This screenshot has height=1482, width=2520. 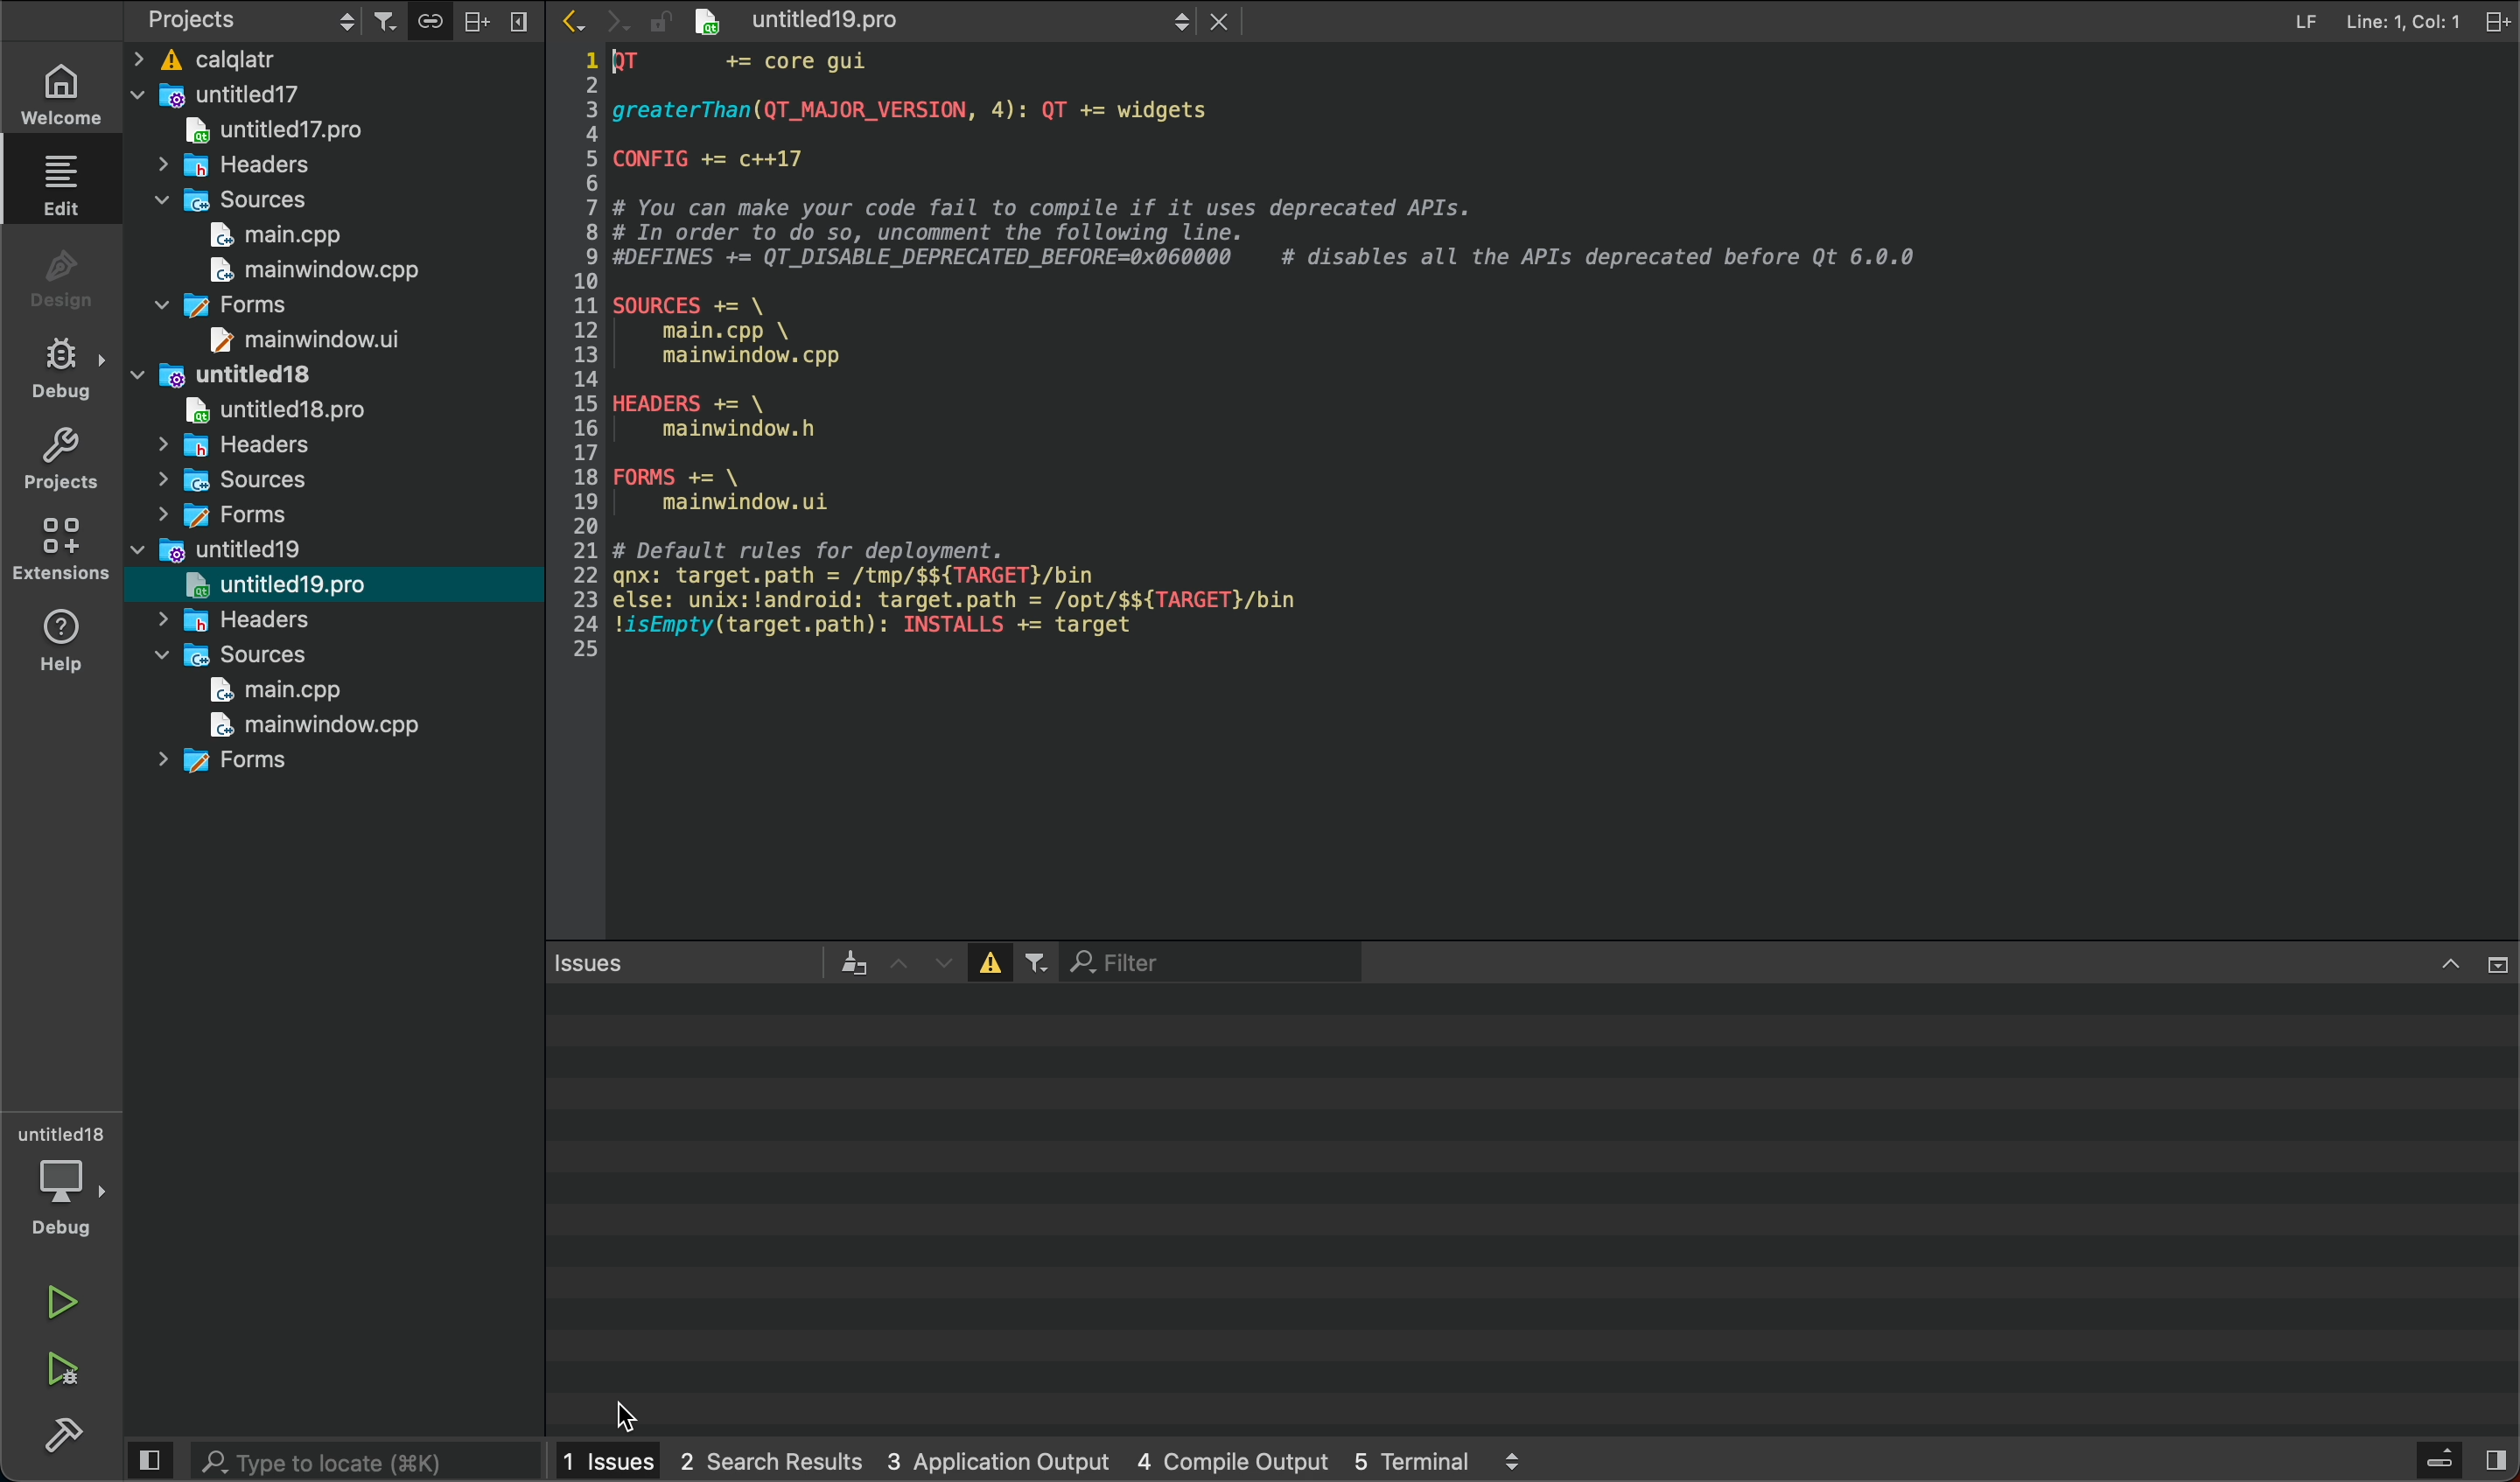 What do you see at coordinates (54, 1138) in the screenshot?
I see `untitled` at bounding box center [54, 1138].